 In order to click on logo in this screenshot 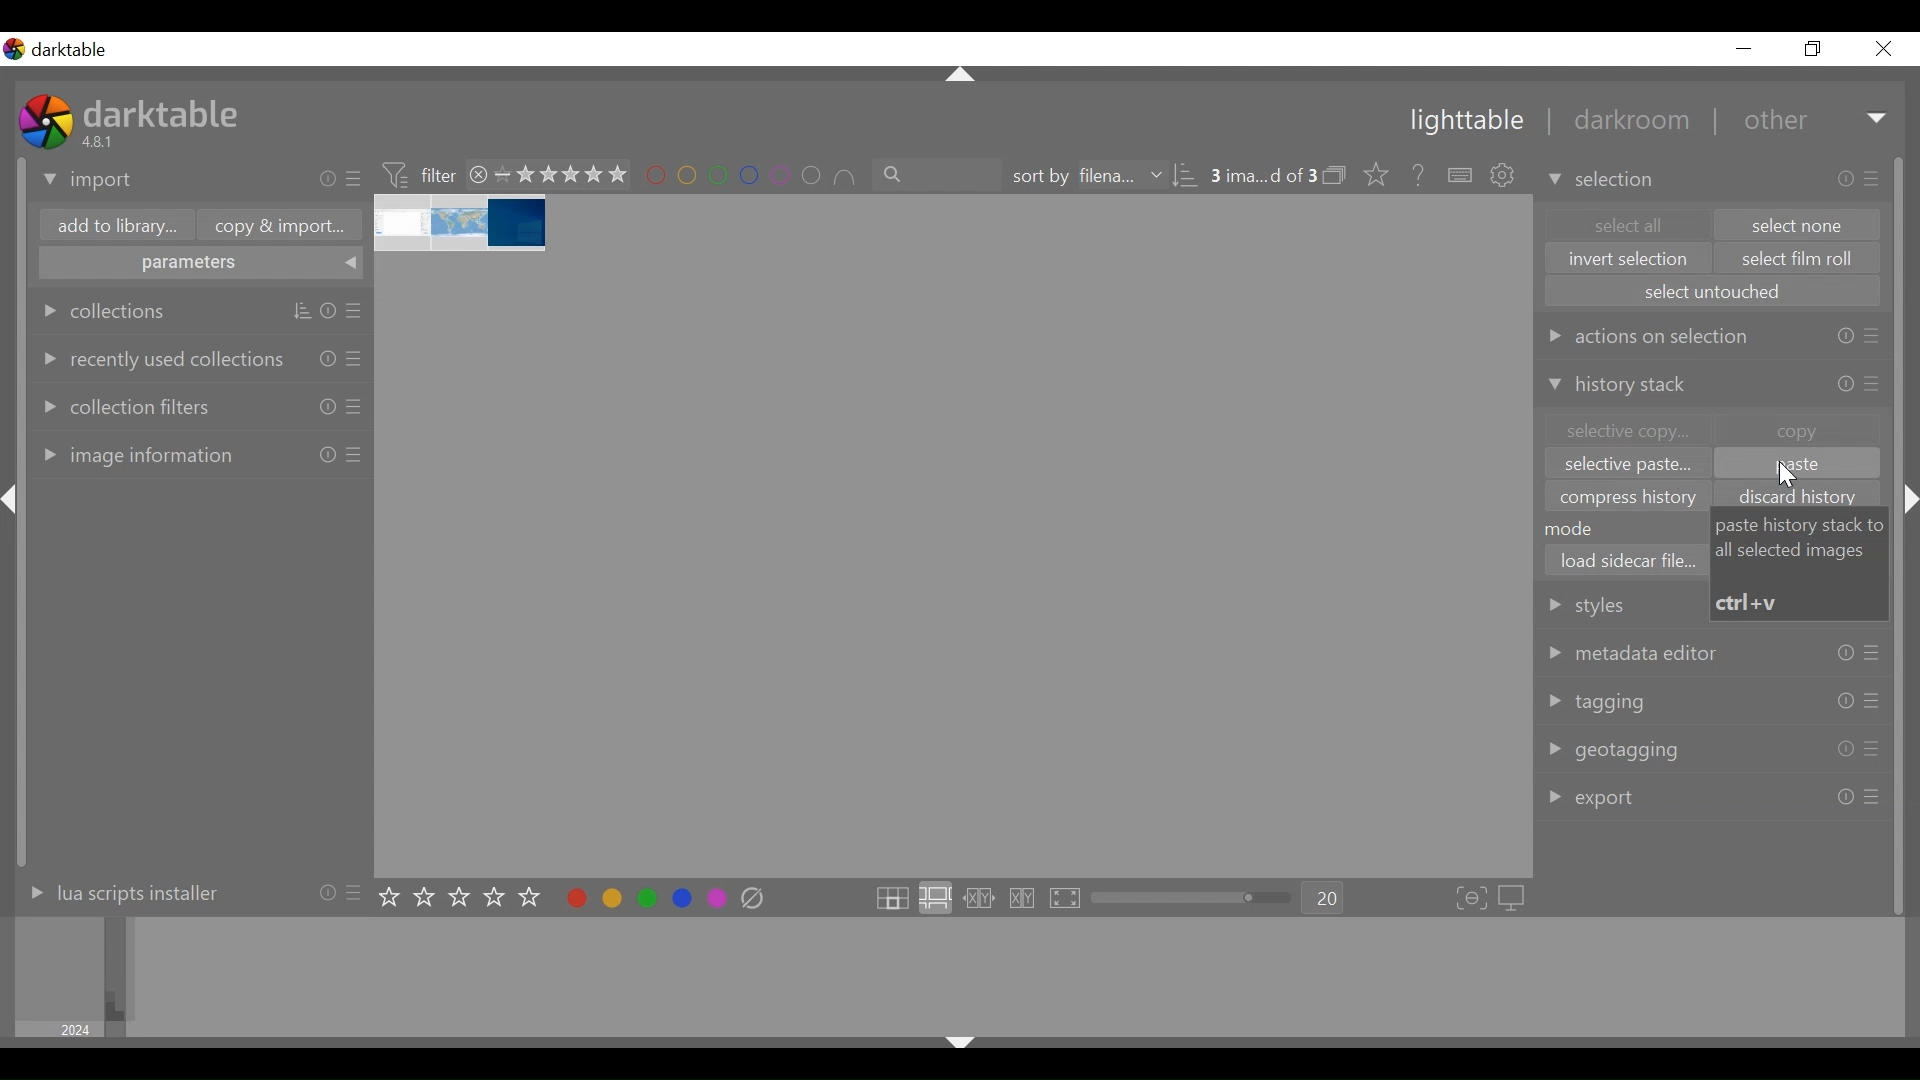, I will do `click(14, 49)`.